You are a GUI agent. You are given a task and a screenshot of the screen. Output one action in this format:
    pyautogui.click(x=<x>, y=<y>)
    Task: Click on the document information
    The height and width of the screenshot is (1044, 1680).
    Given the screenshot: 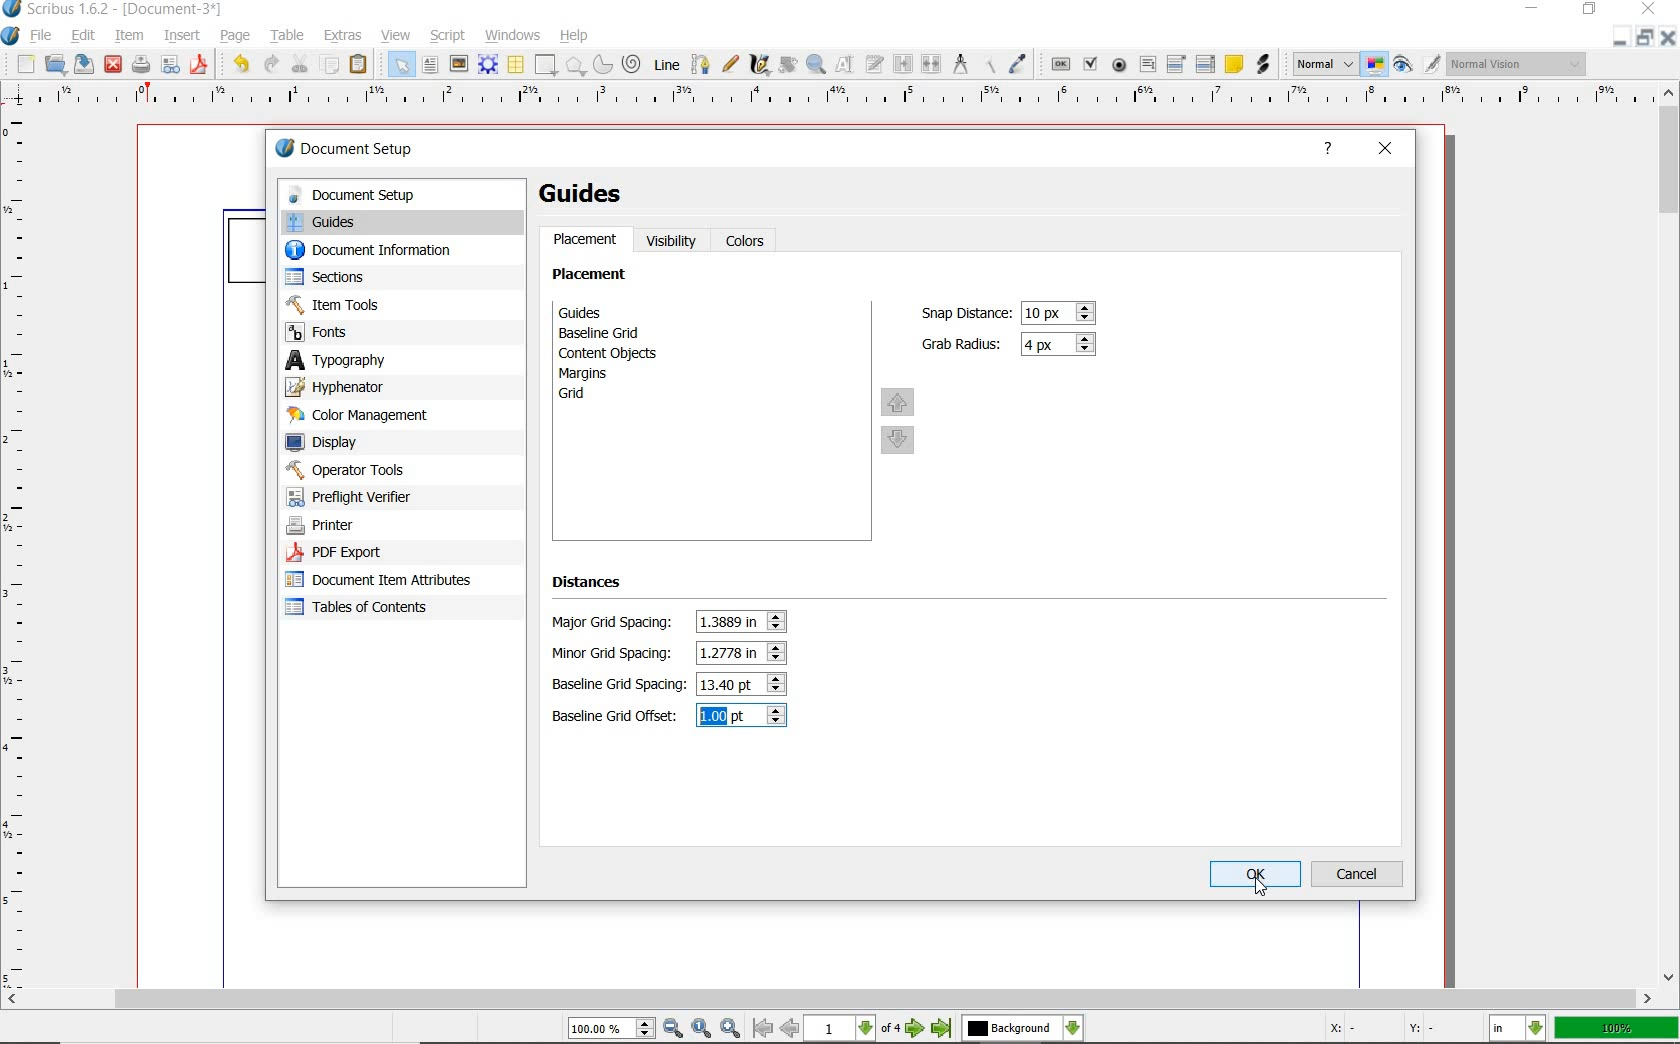 What is the action you would take?
    pyautogui.click(x=389, y=252)
    